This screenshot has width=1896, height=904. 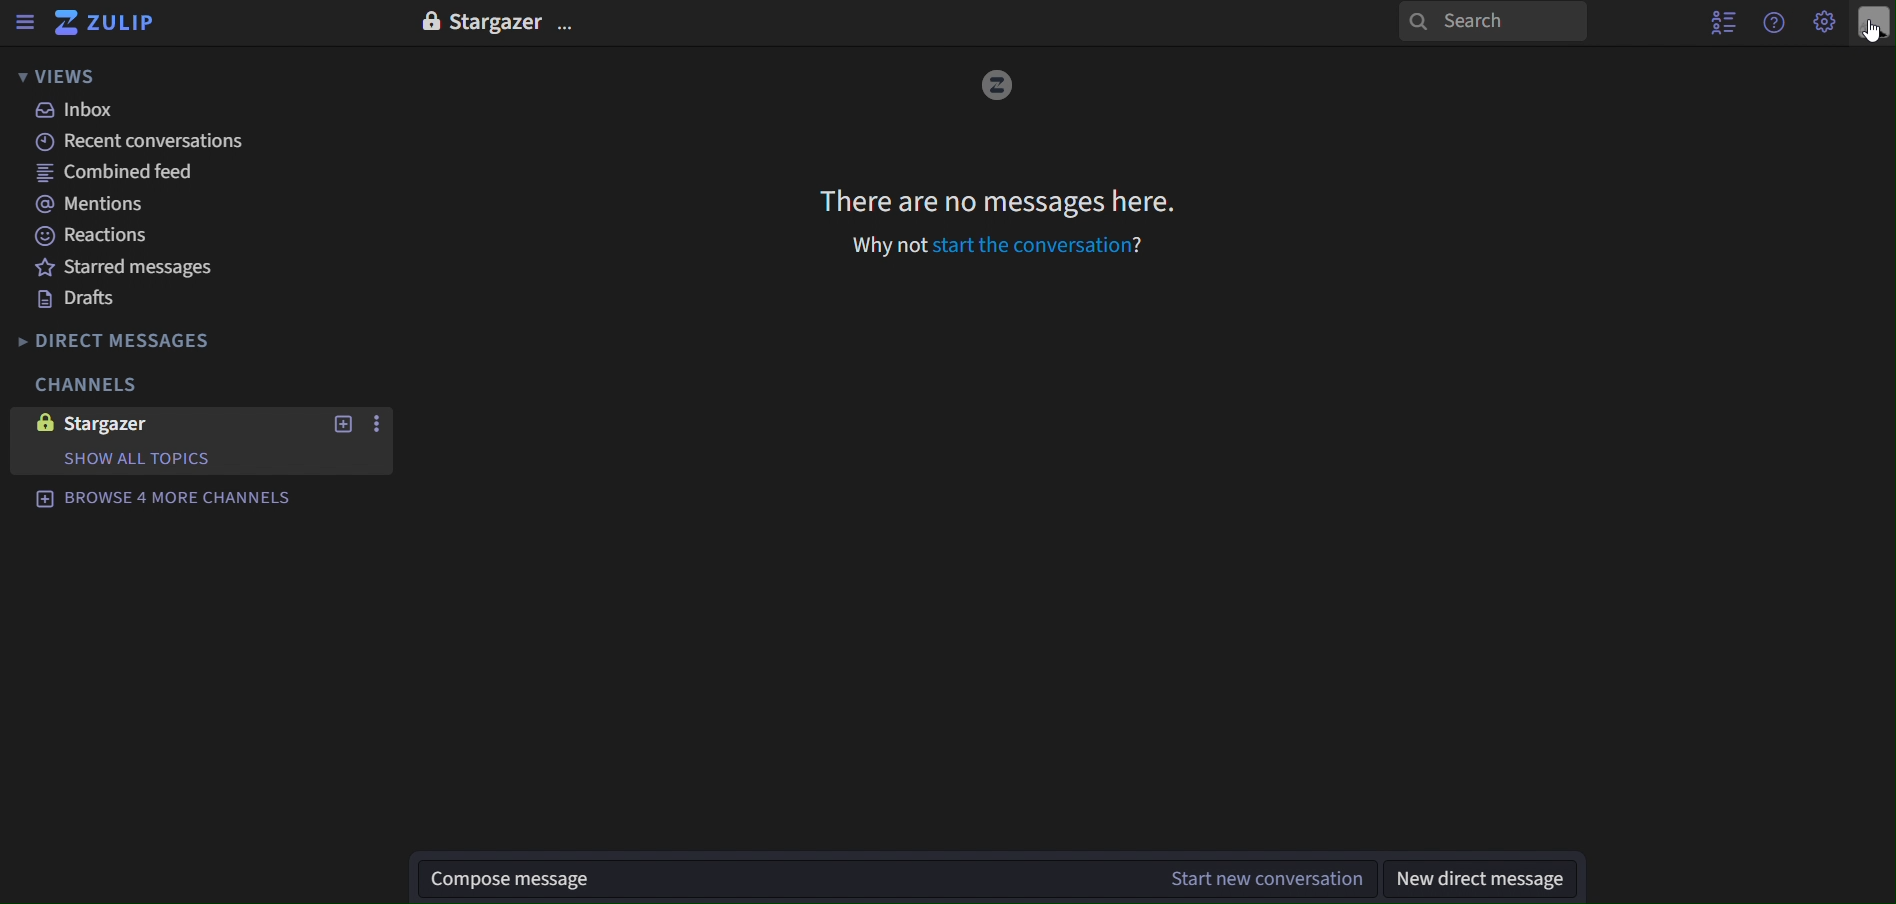 I want to click on start new conversation, so click(x=1269, y=877).